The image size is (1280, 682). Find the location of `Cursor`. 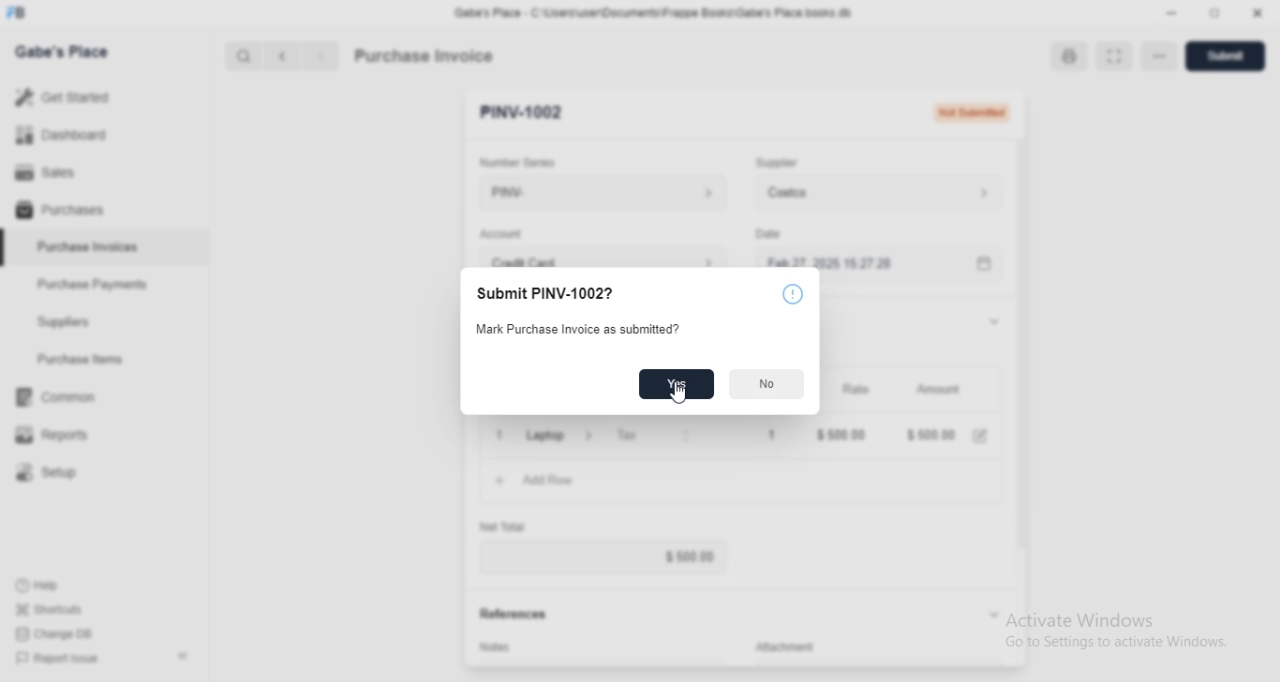

Cursor is located at coordinates (678, 393).